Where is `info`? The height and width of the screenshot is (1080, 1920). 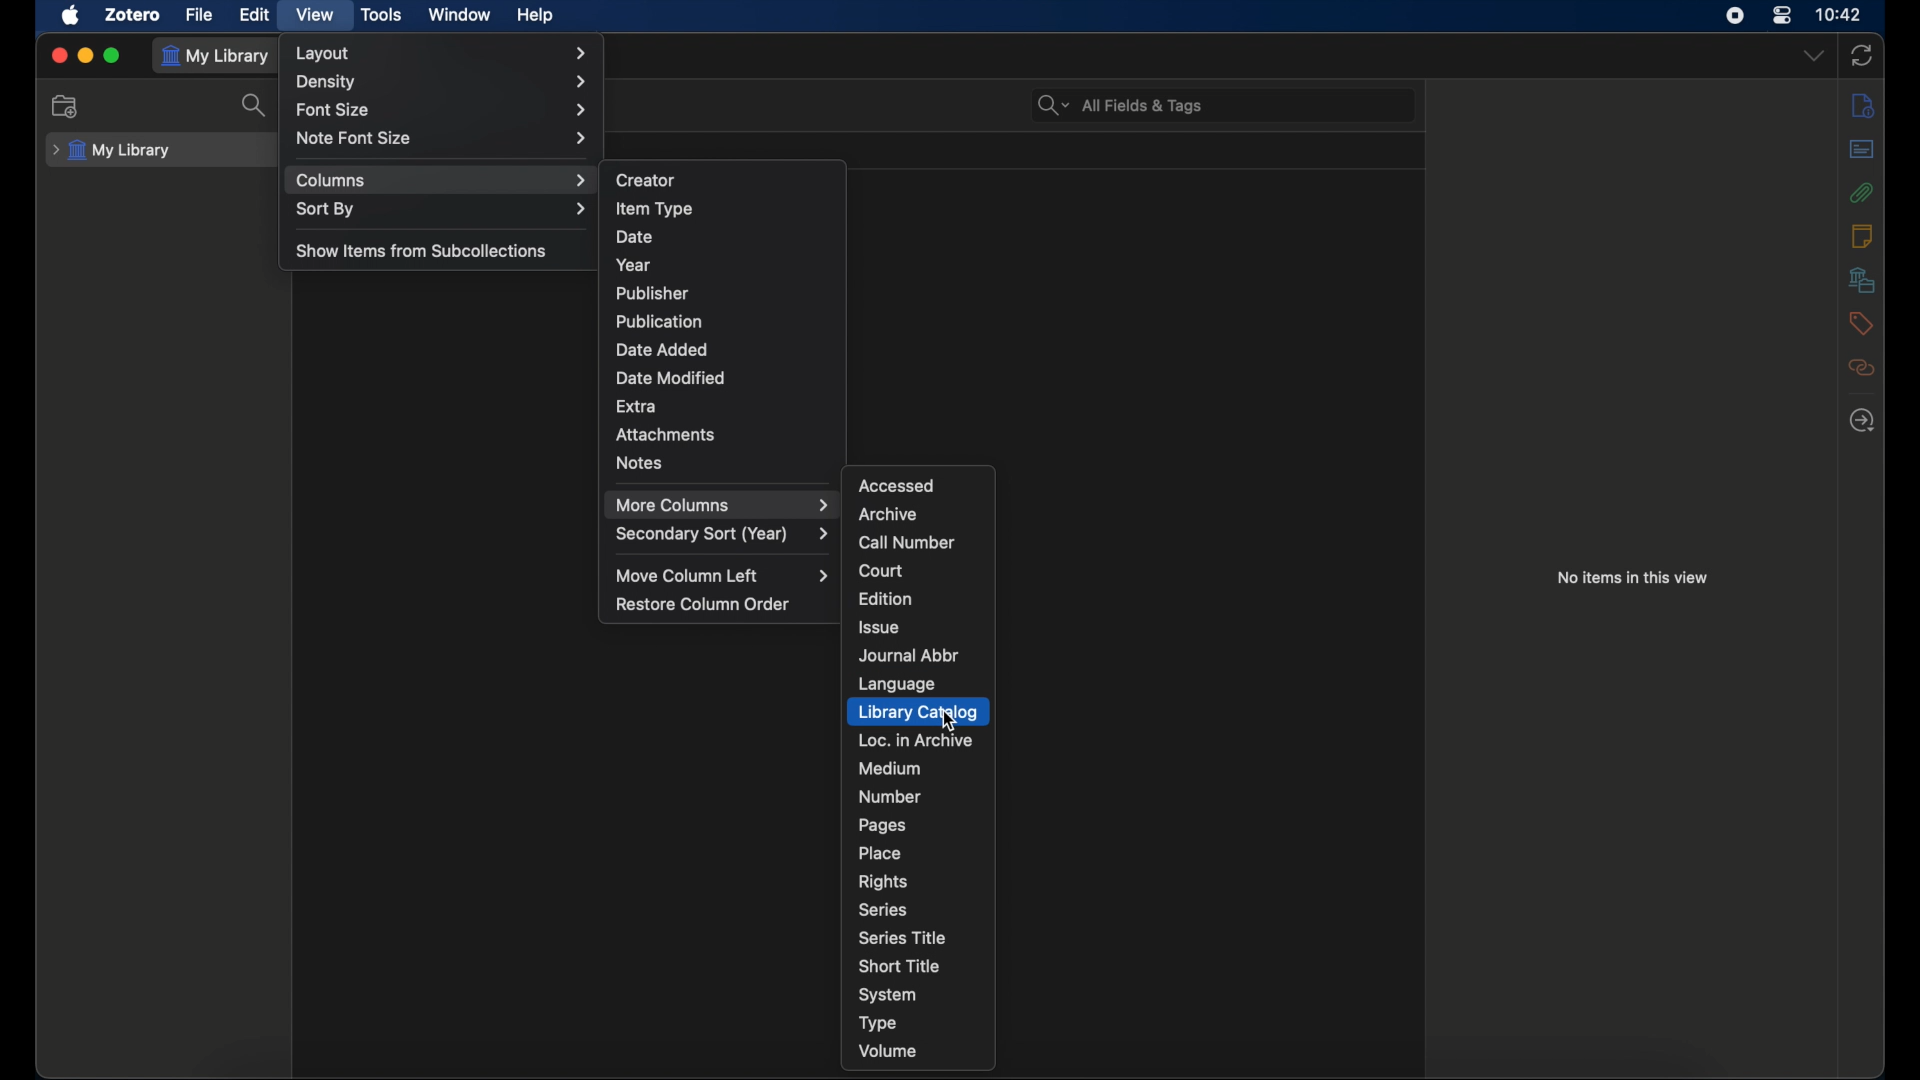 info is located at coordinates (1865, 107).